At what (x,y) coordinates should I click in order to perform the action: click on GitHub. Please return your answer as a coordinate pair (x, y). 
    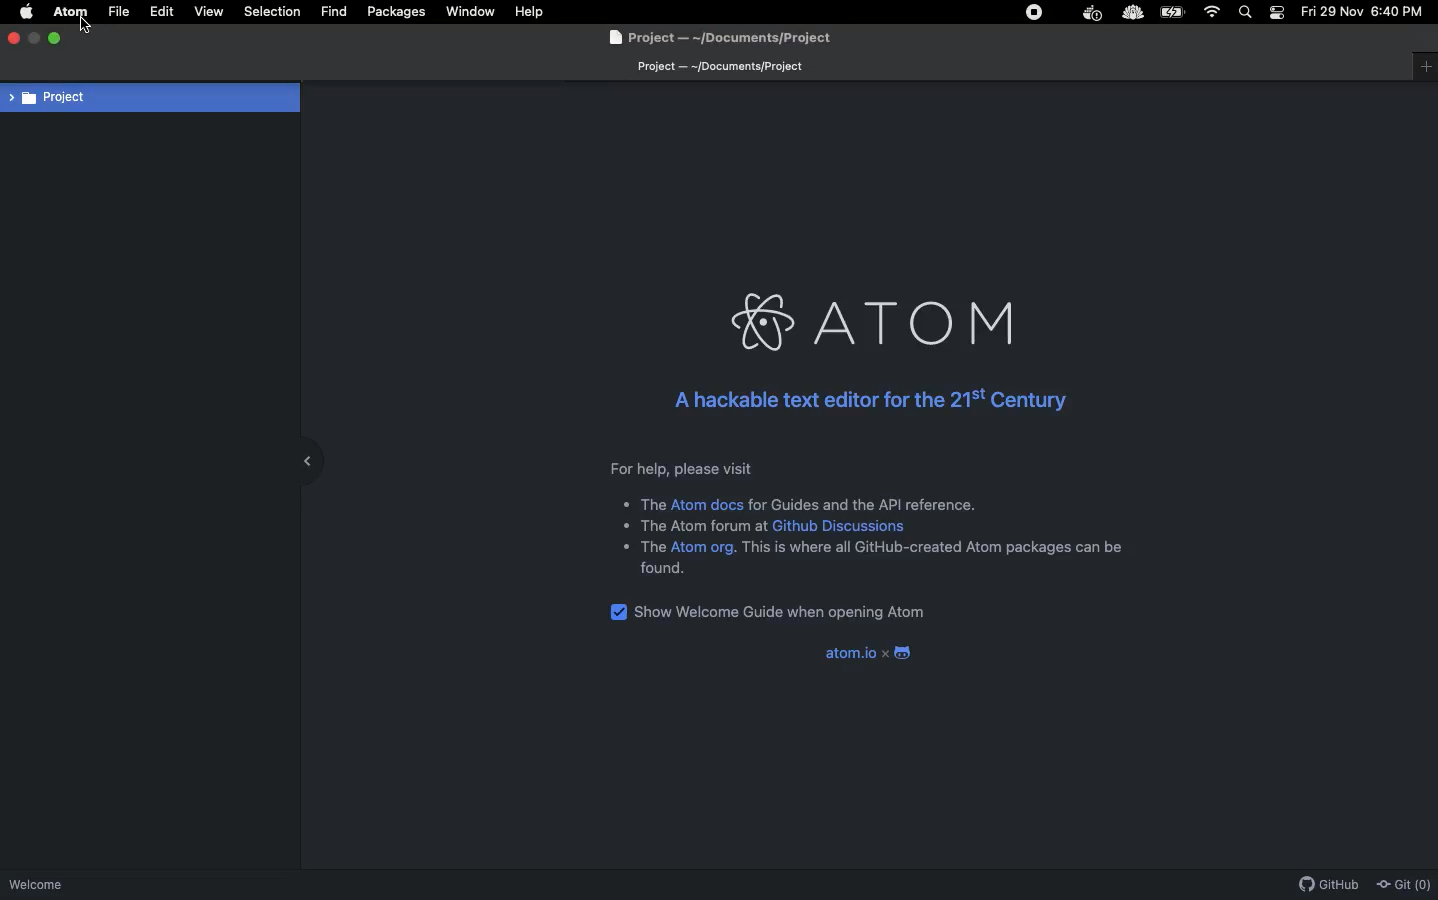
    Looking at the image, I should click on (1327, 885).